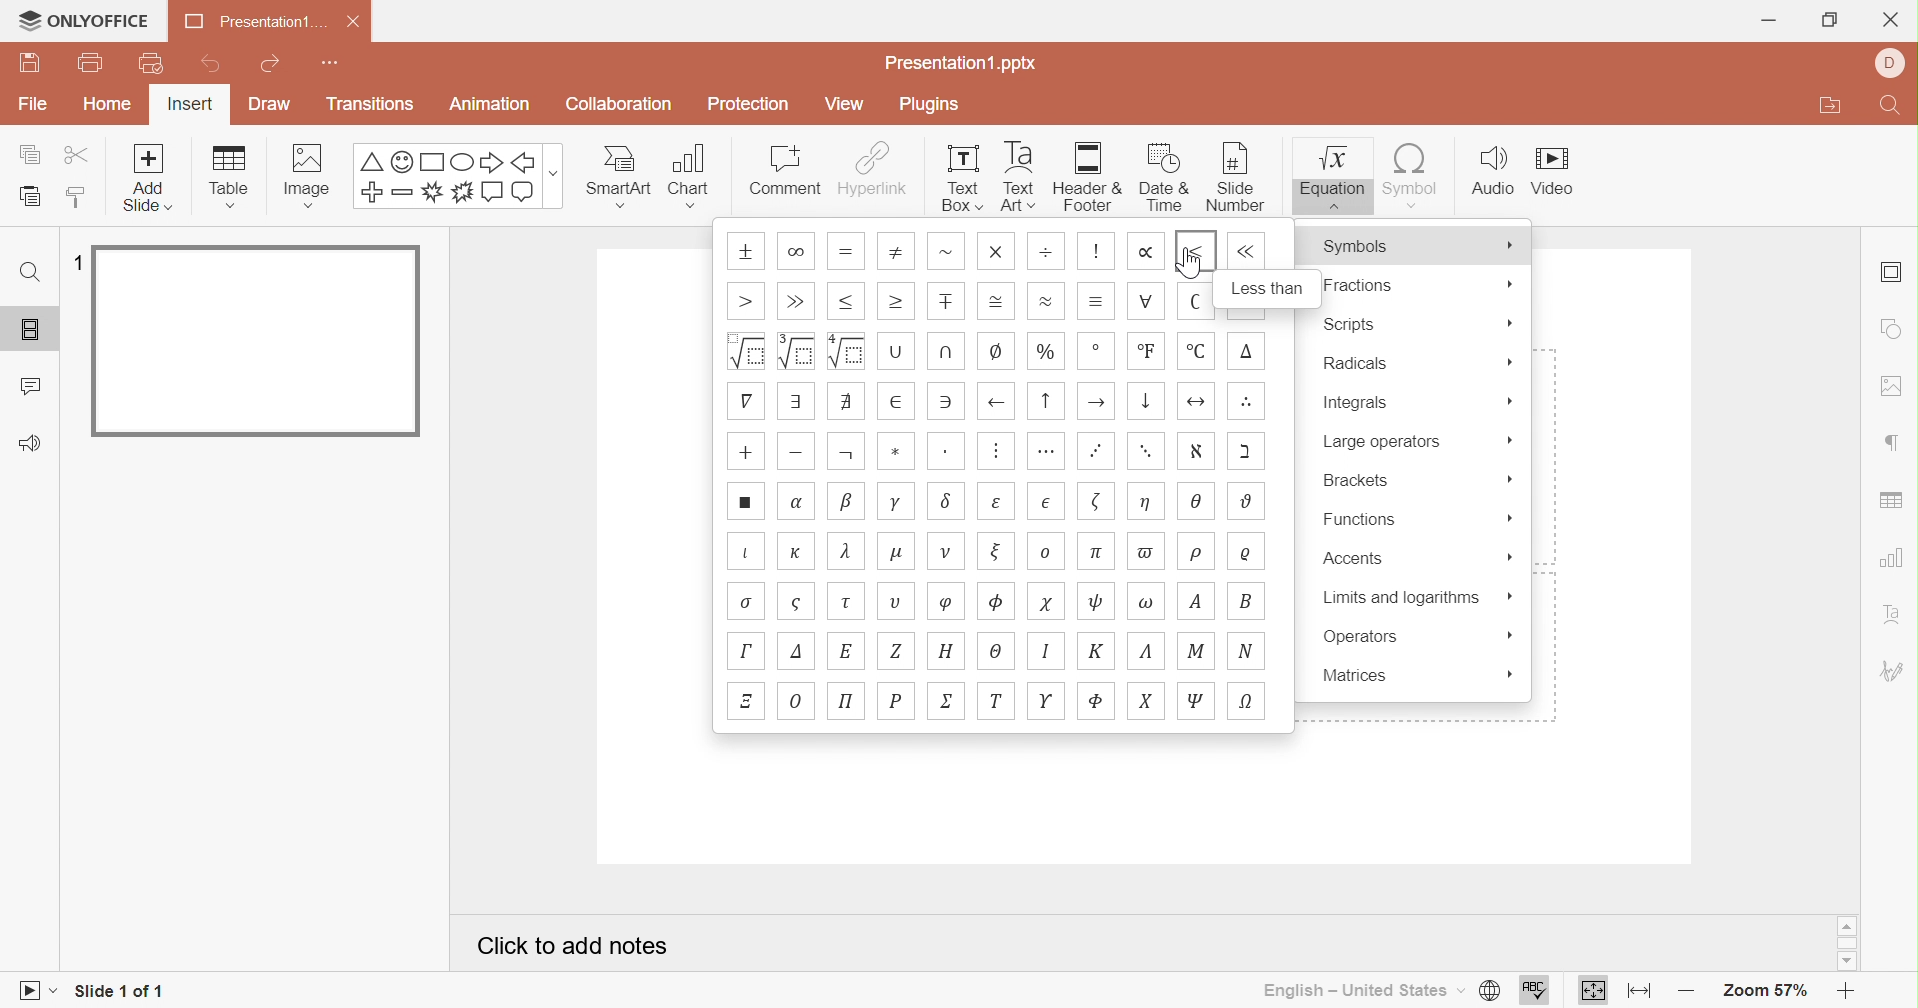  Describe the element at coordinates (43, 62) in the screenshot. I see `Save` at that location.